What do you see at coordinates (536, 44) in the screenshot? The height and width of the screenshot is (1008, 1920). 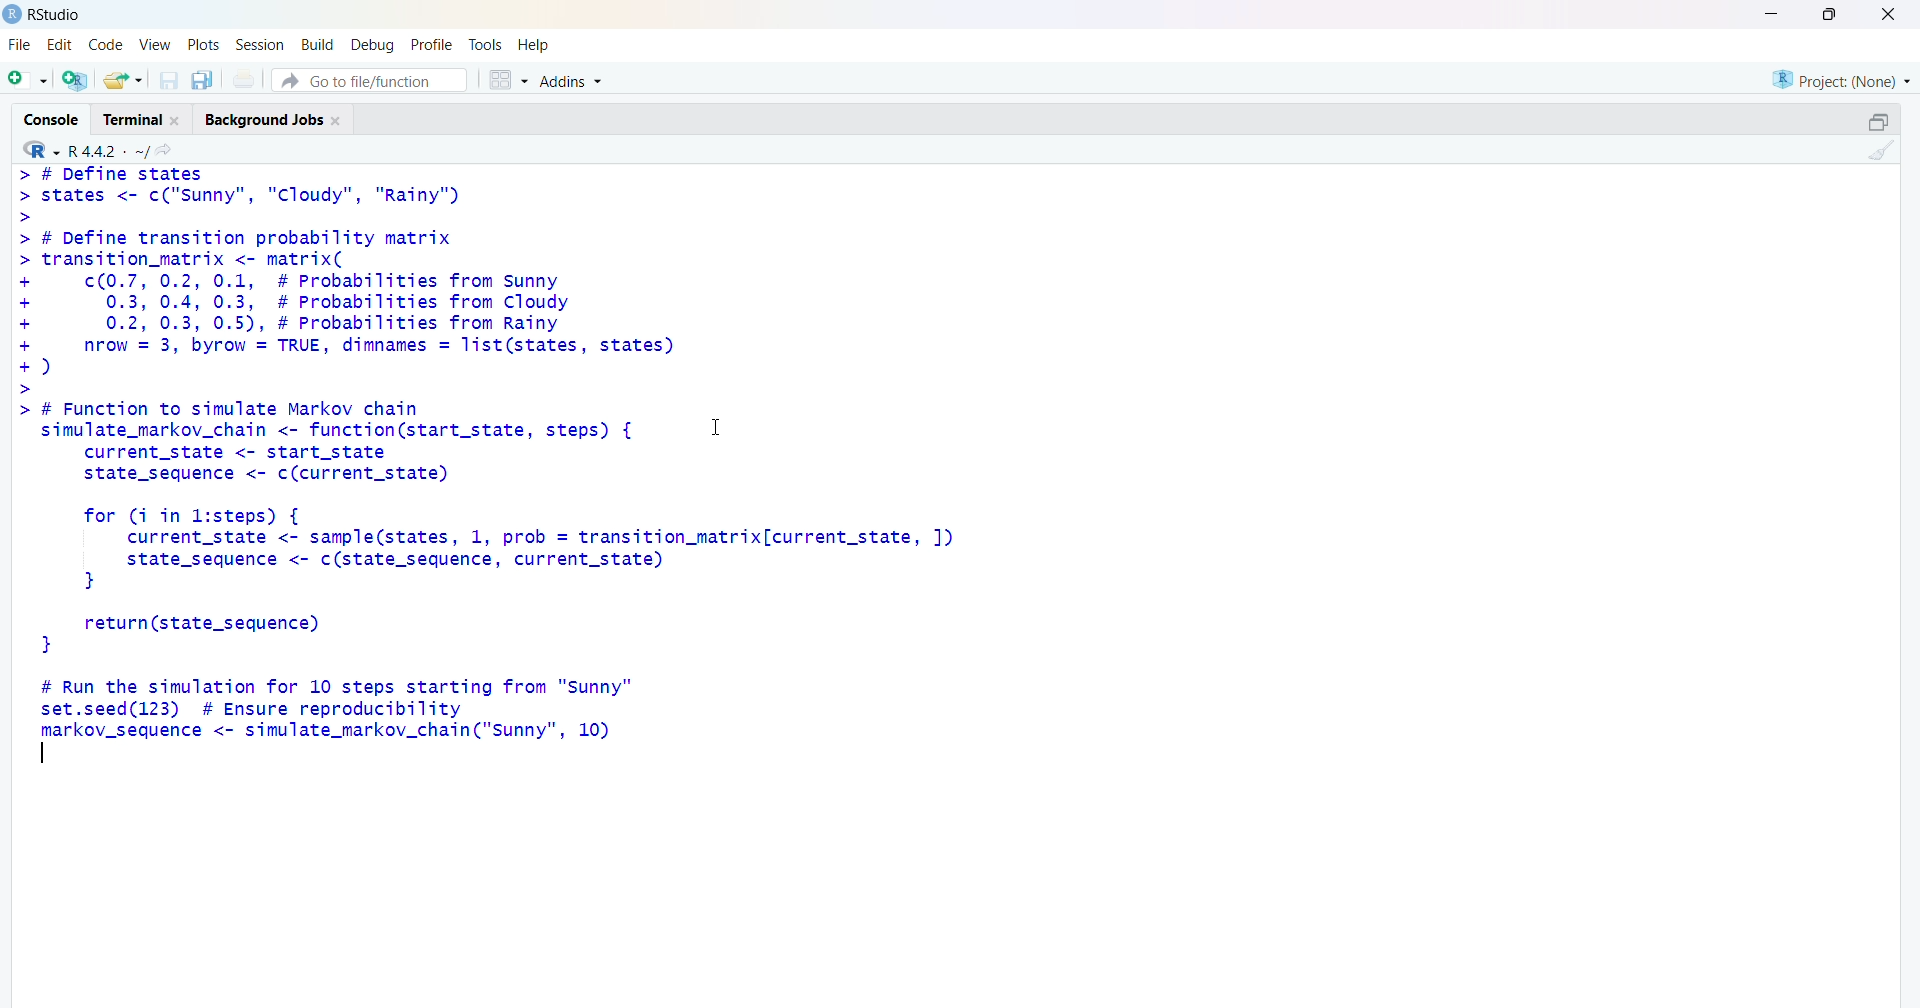 I see `help` at bounding box center [536, 44].